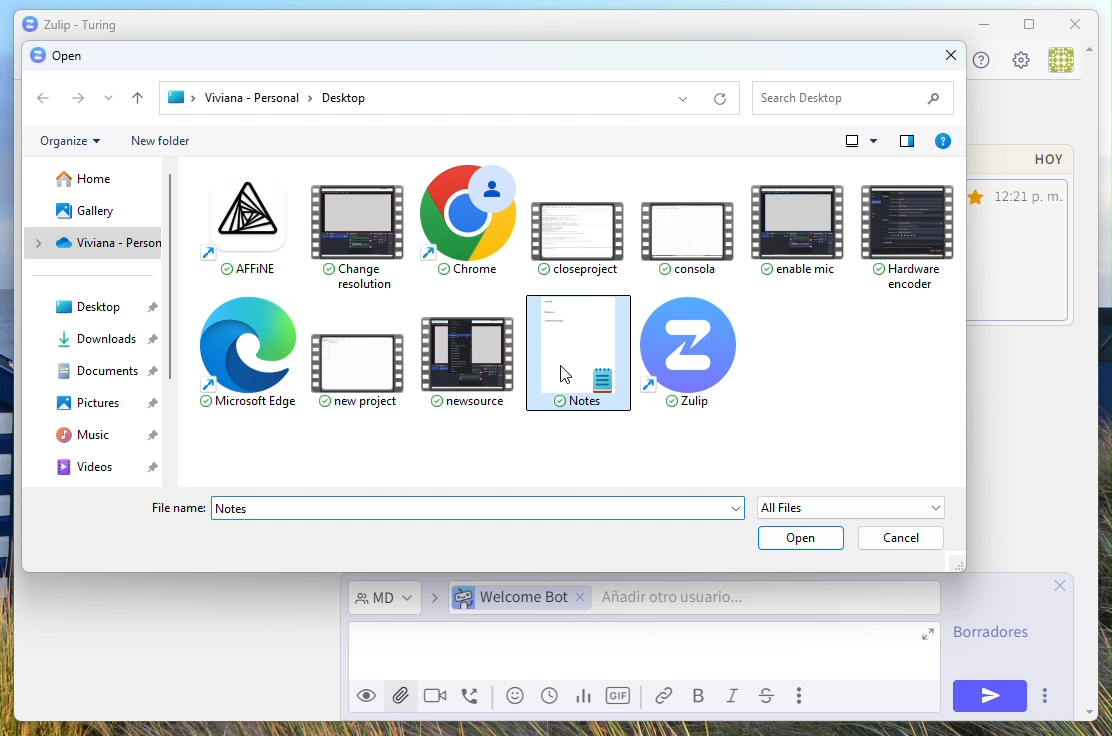 The image size is (1112, 736). What do you see at coordinates (70, 141) in the screenshot?
I see `organize` at bounding box center [70, 141].